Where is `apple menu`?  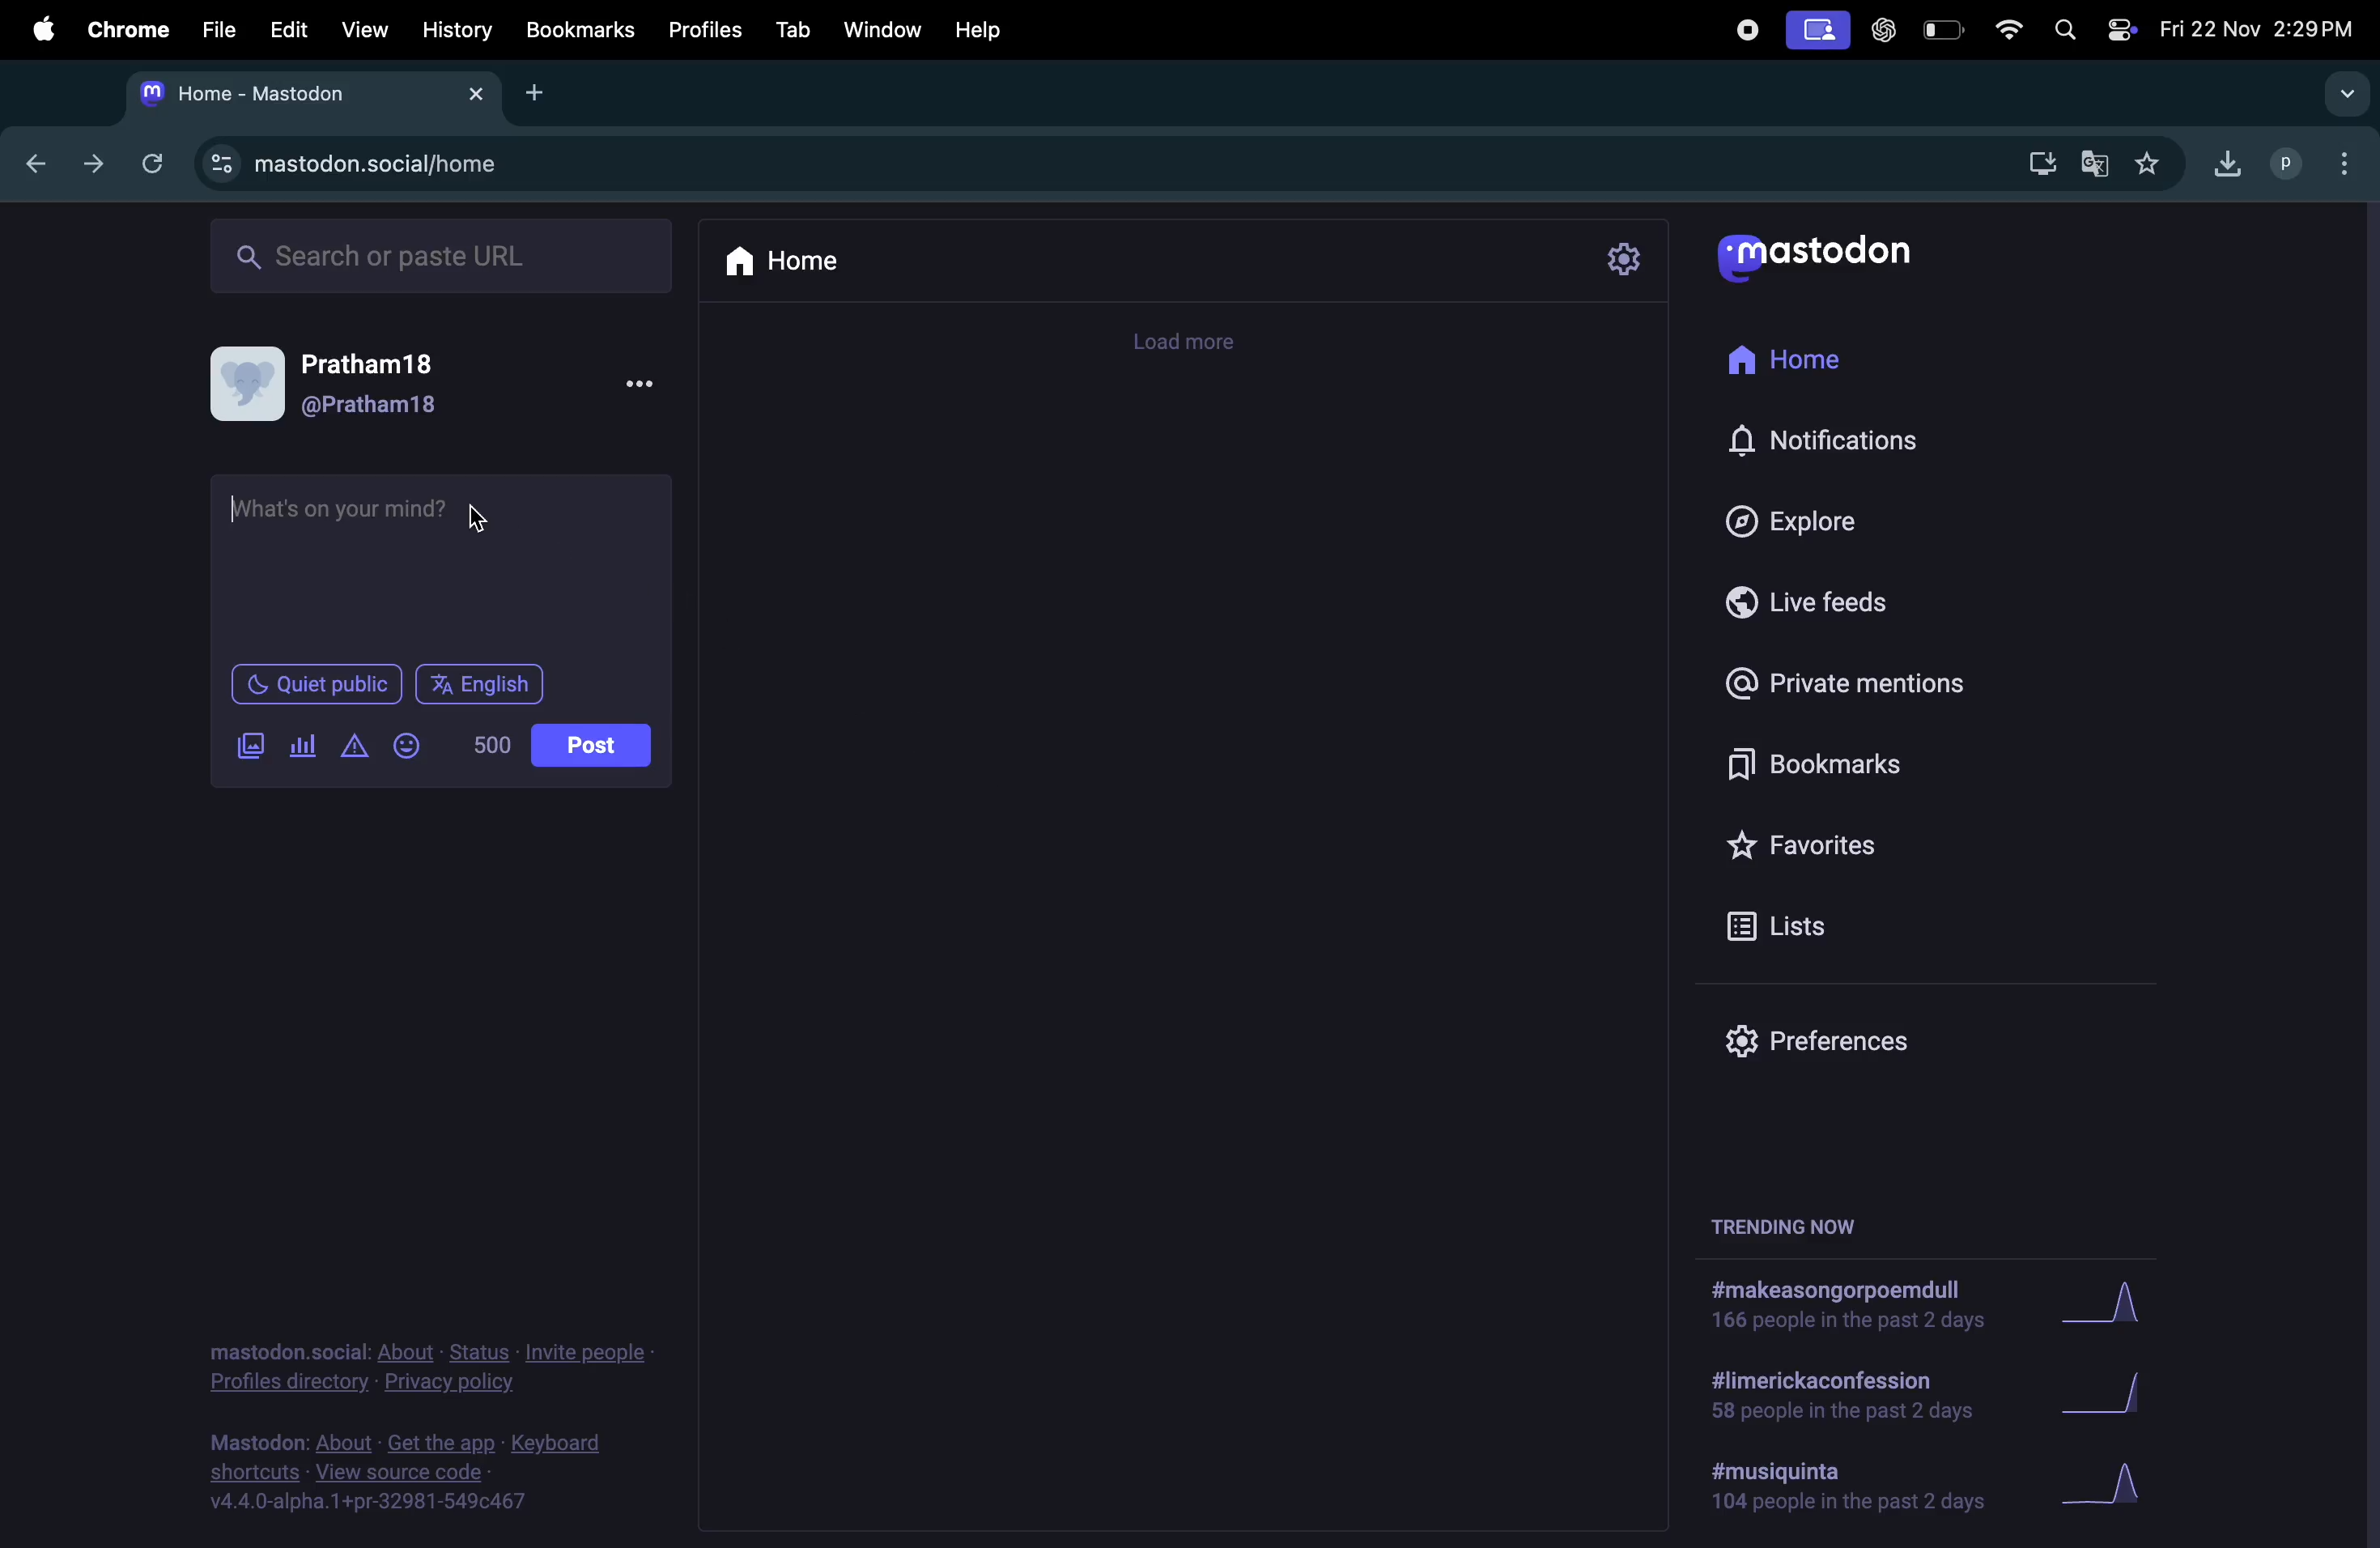
apple menu is located at coordinates (36, 27).